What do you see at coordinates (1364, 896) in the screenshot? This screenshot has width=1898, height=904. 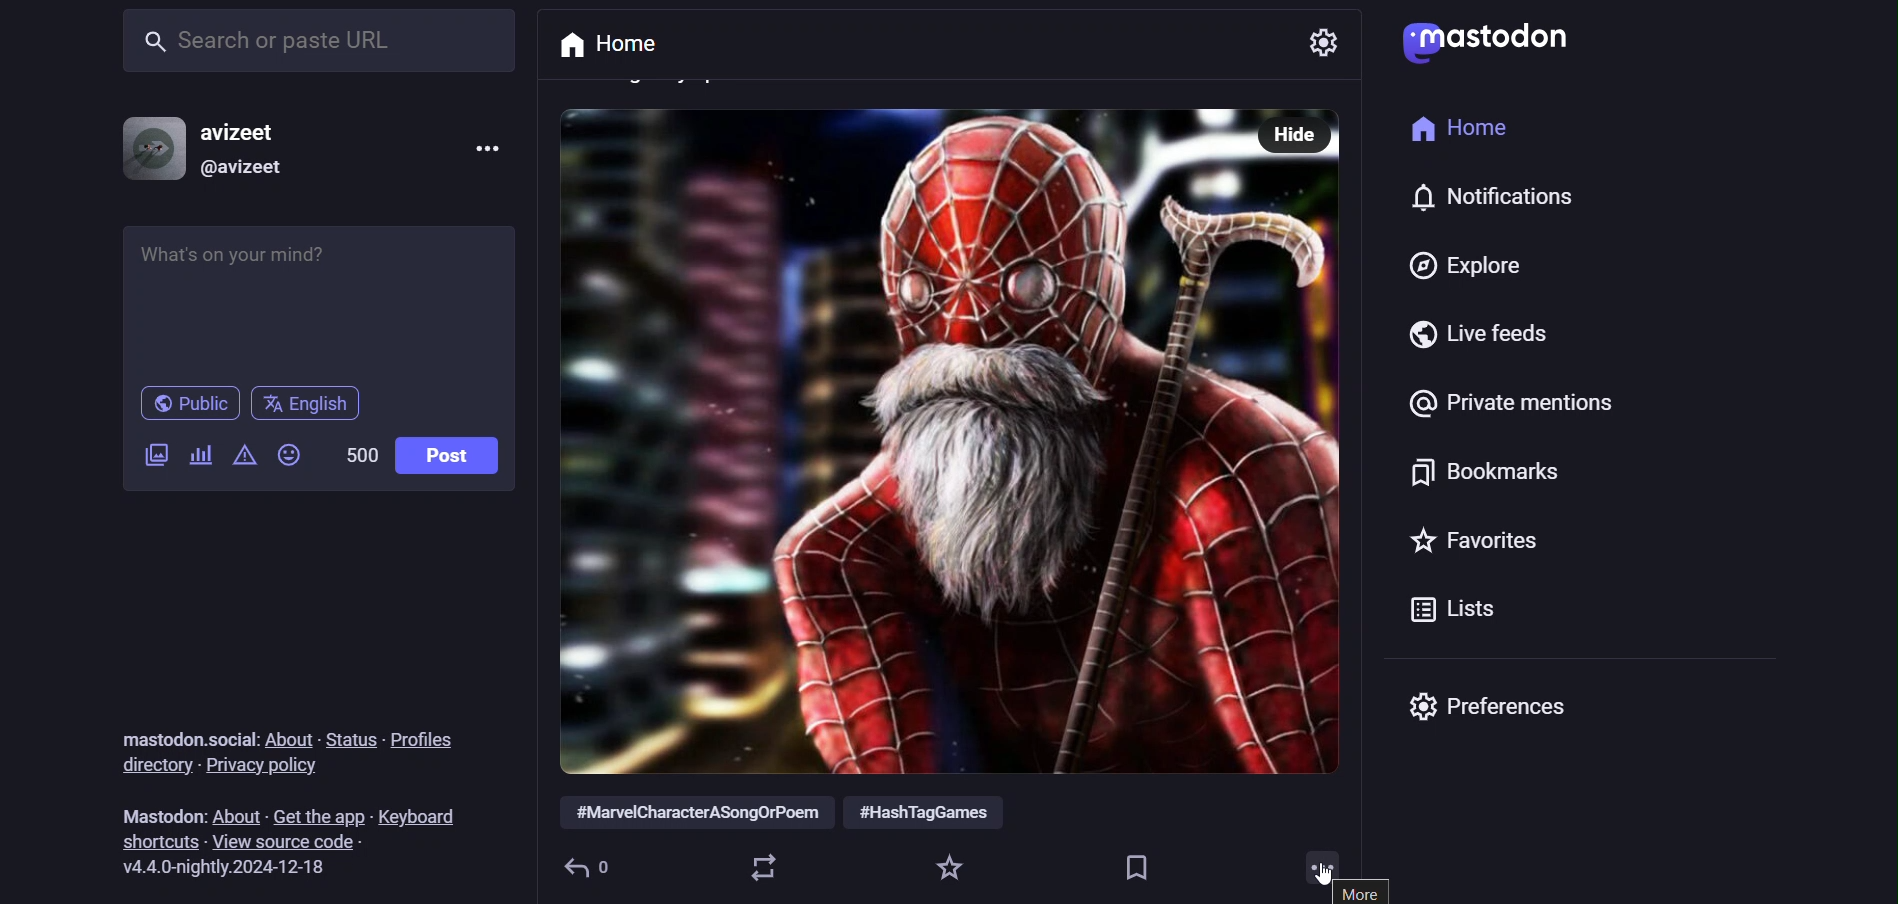 I see `more` at bounding box center [1364, 896].